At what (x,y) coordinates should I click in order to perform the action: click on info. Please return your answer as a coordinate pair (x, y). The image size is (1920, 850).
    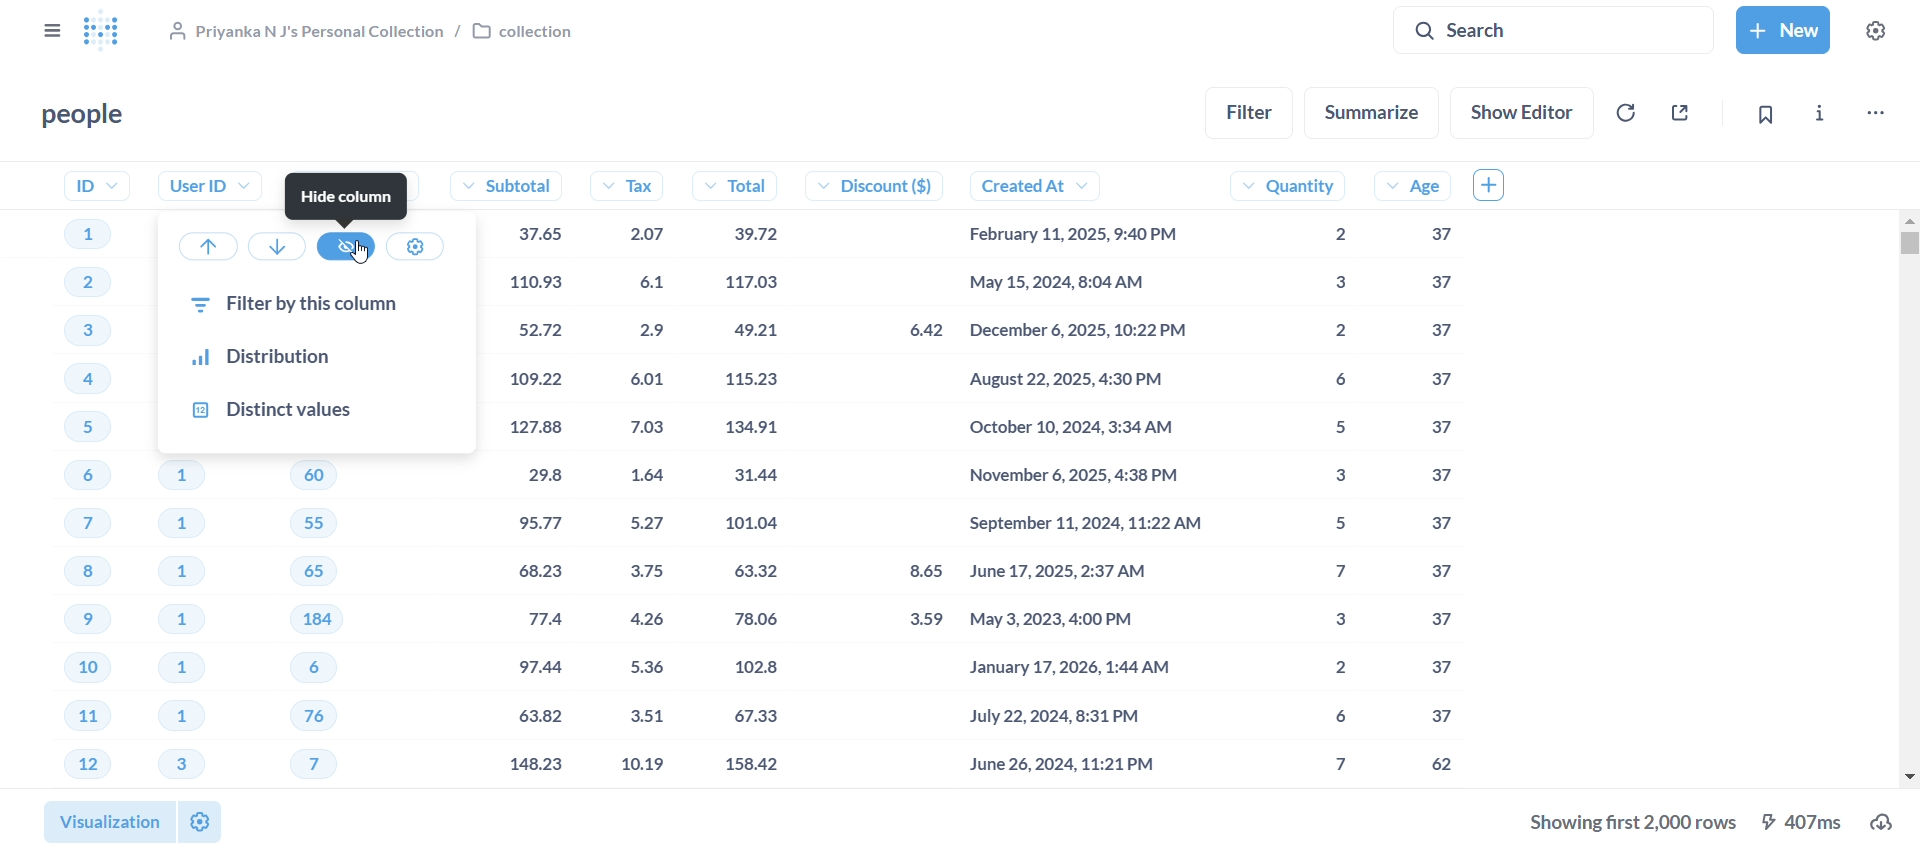
    Looking at the image, I should click on (1819, 112).